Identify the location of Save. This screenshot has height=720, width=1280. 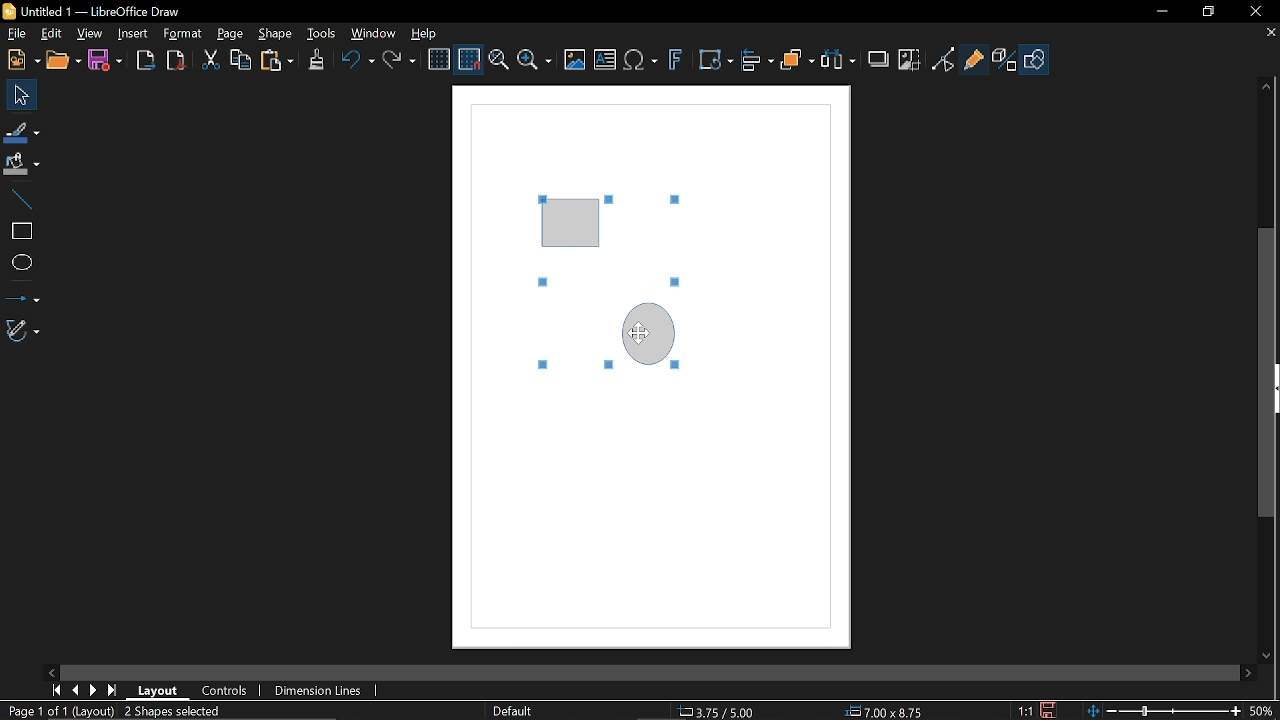
(1049, 710).